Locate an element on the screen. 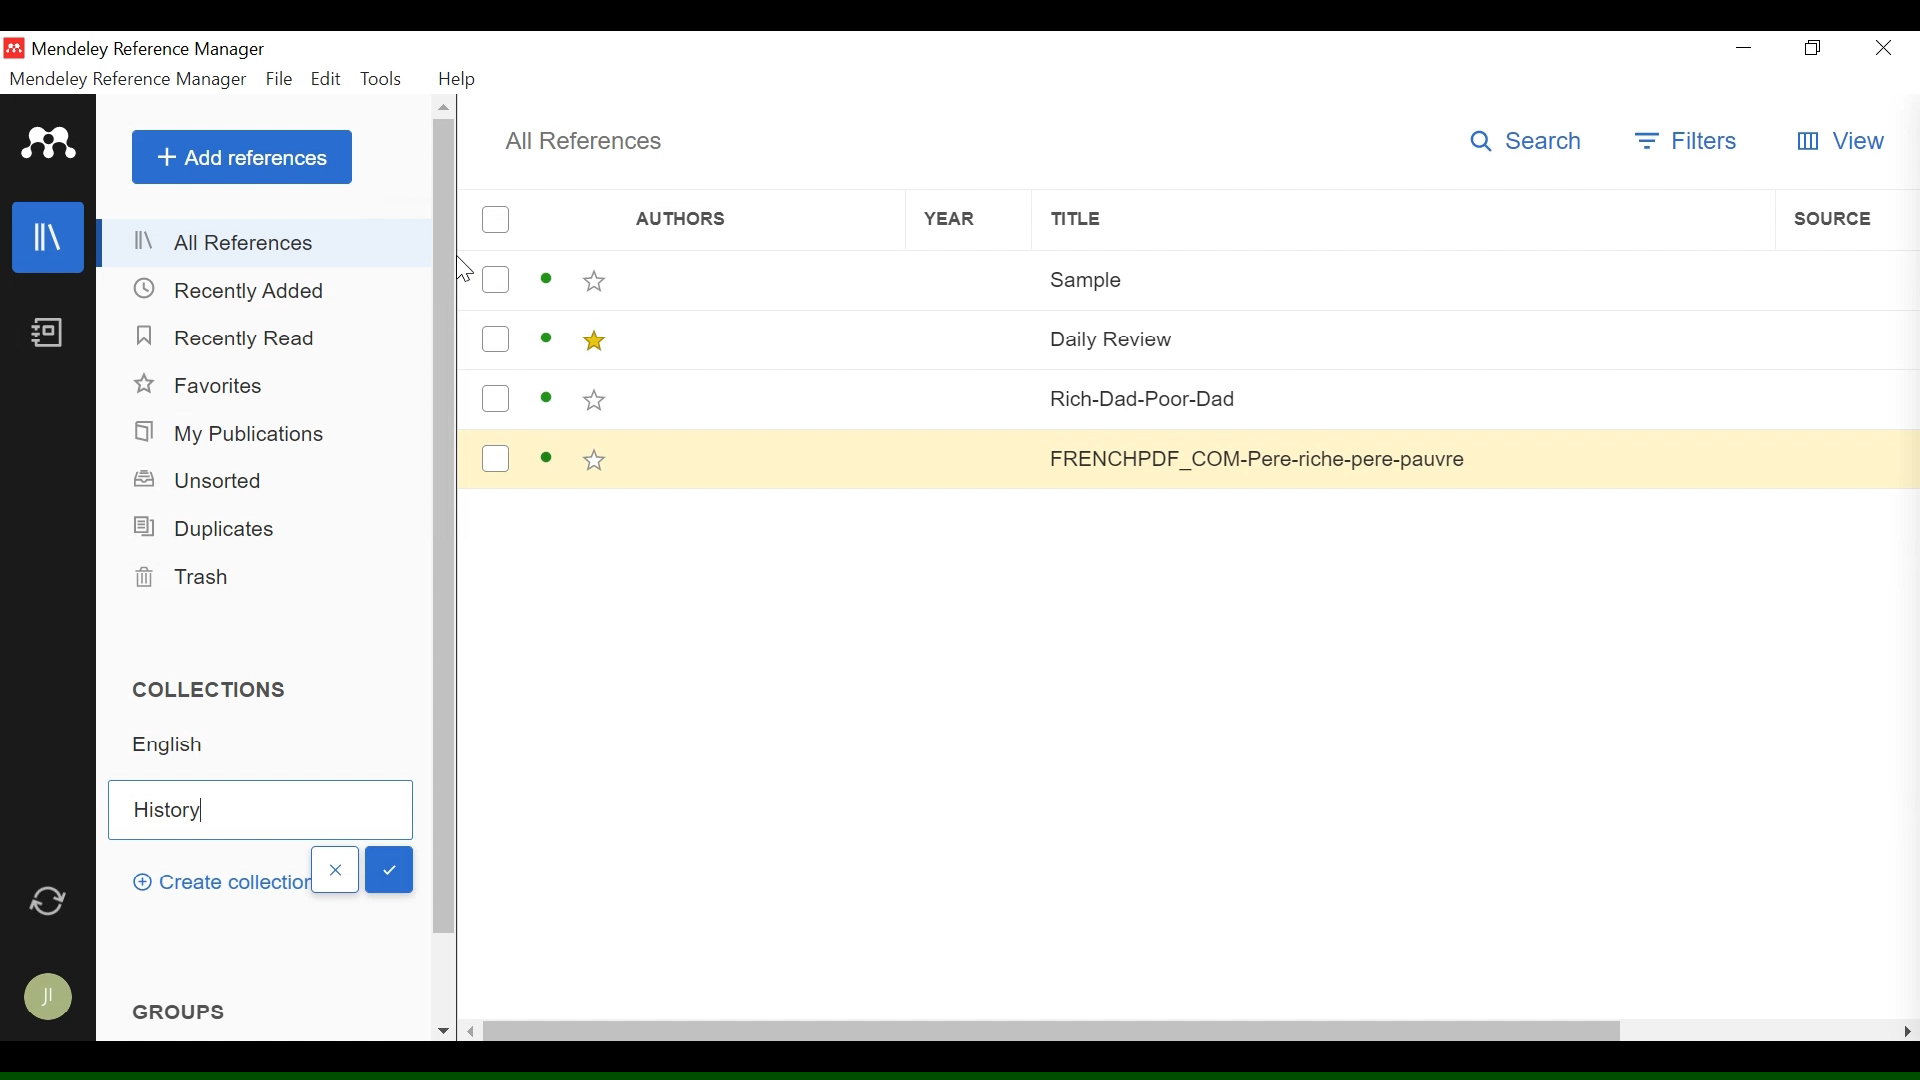 This screenshot has width=1920, height=1080. Alll References is located at coordinates (266, 245).